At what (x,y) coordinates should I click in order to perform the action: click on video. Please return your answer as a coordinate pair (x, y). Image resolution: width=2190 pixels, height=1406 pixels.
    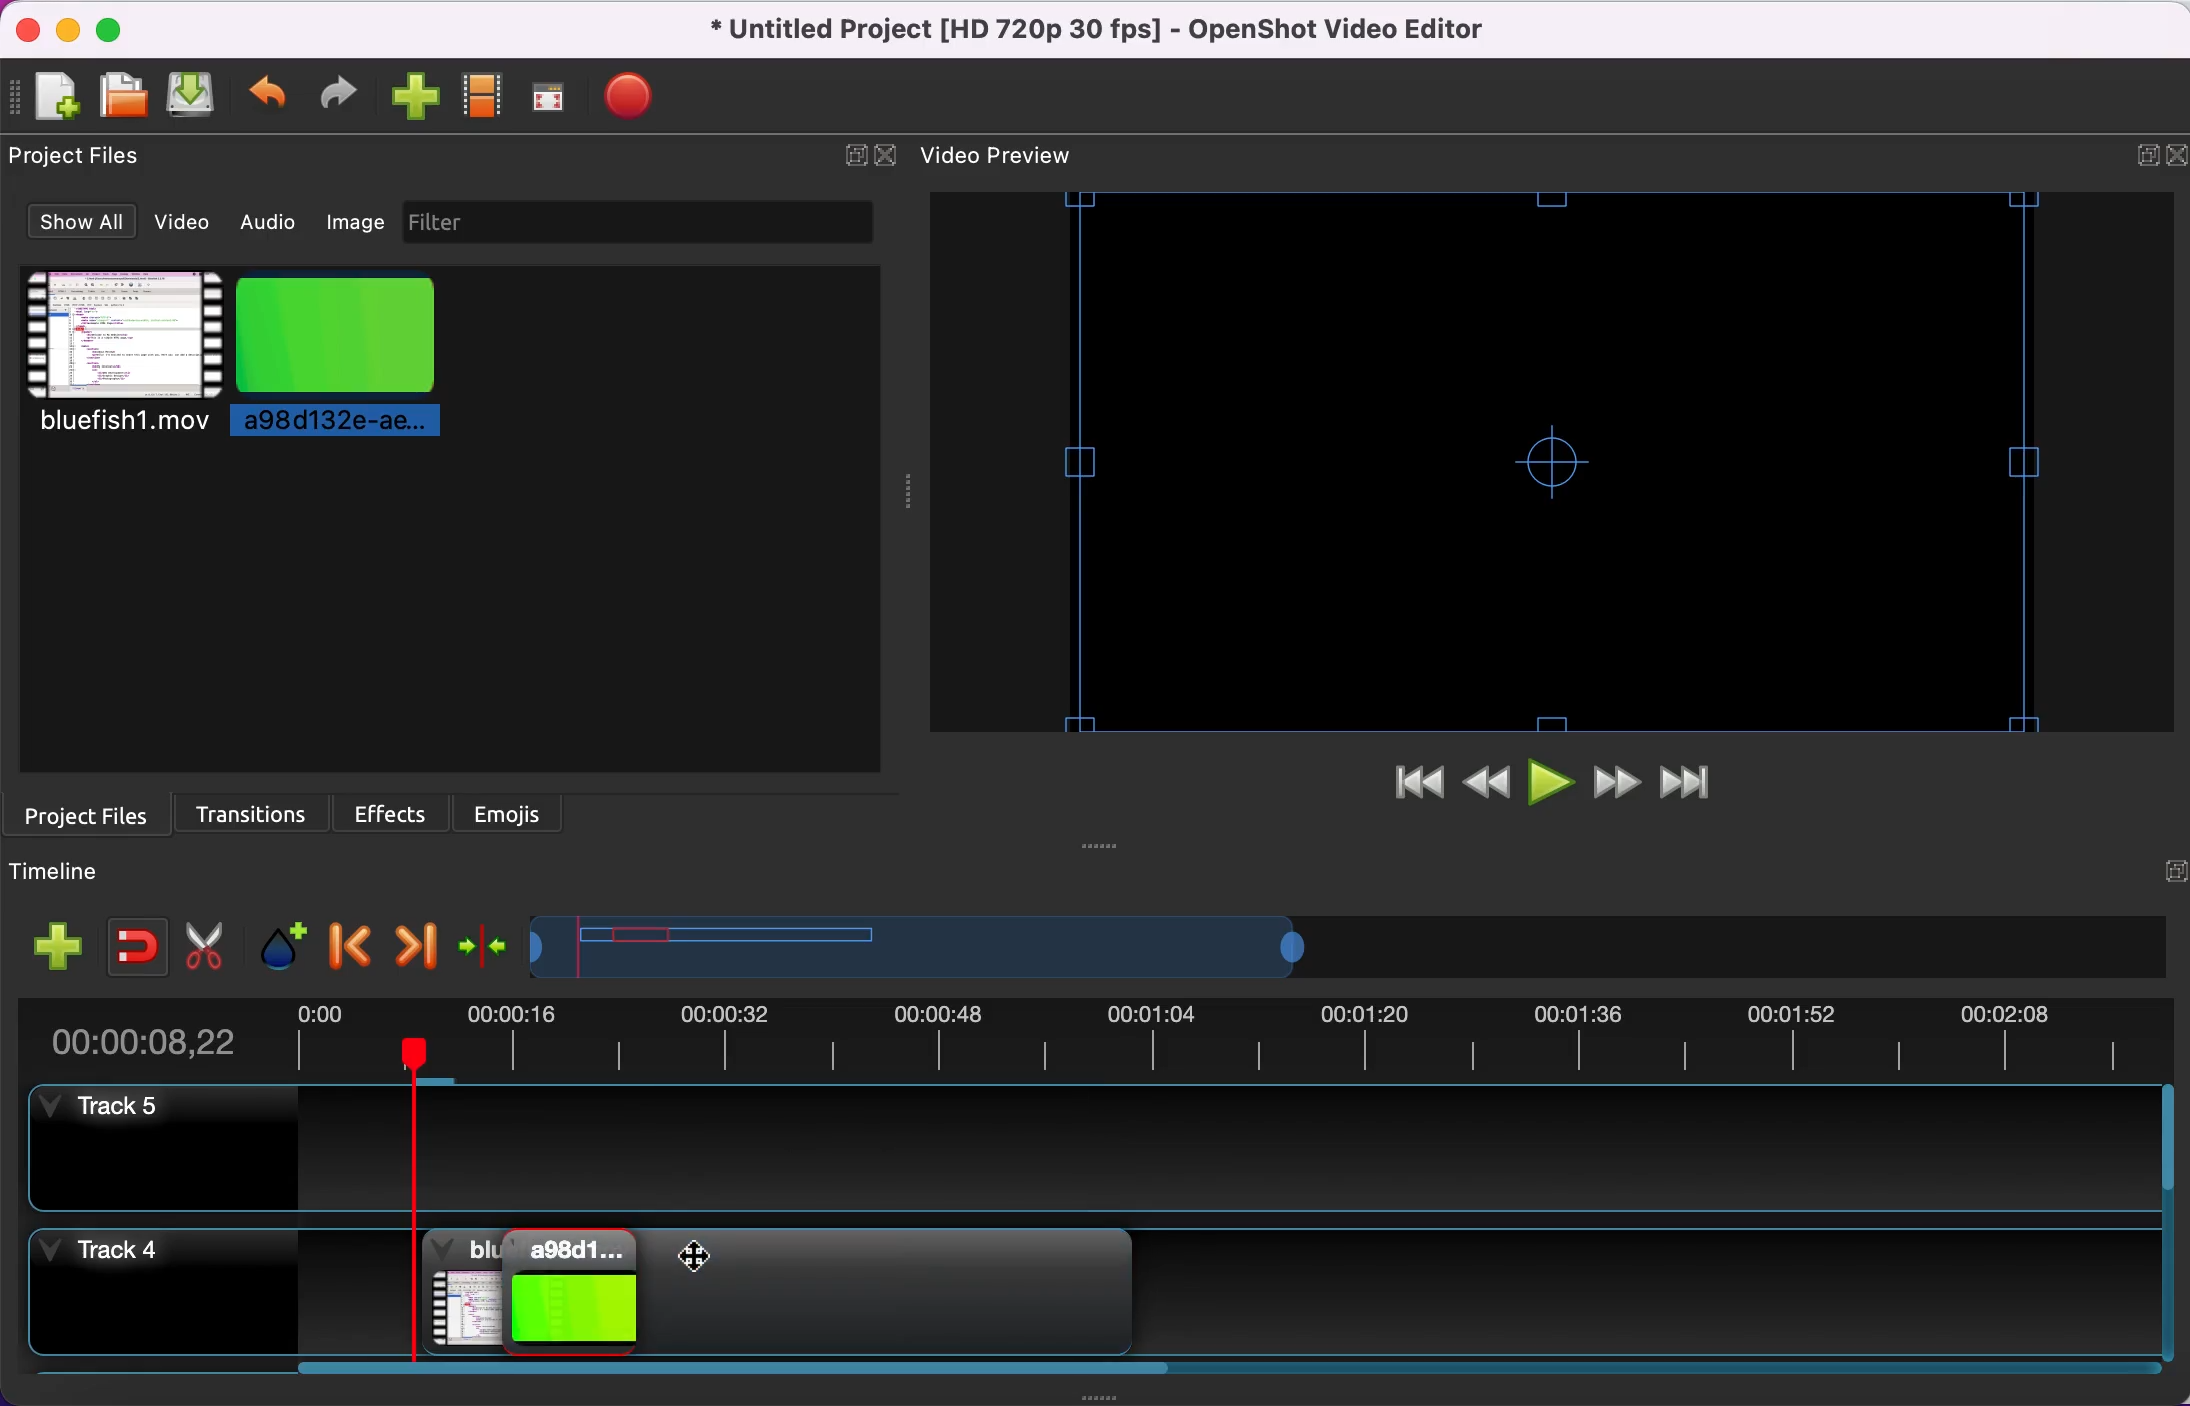
    Looking at the image, I should click on (118, 359).